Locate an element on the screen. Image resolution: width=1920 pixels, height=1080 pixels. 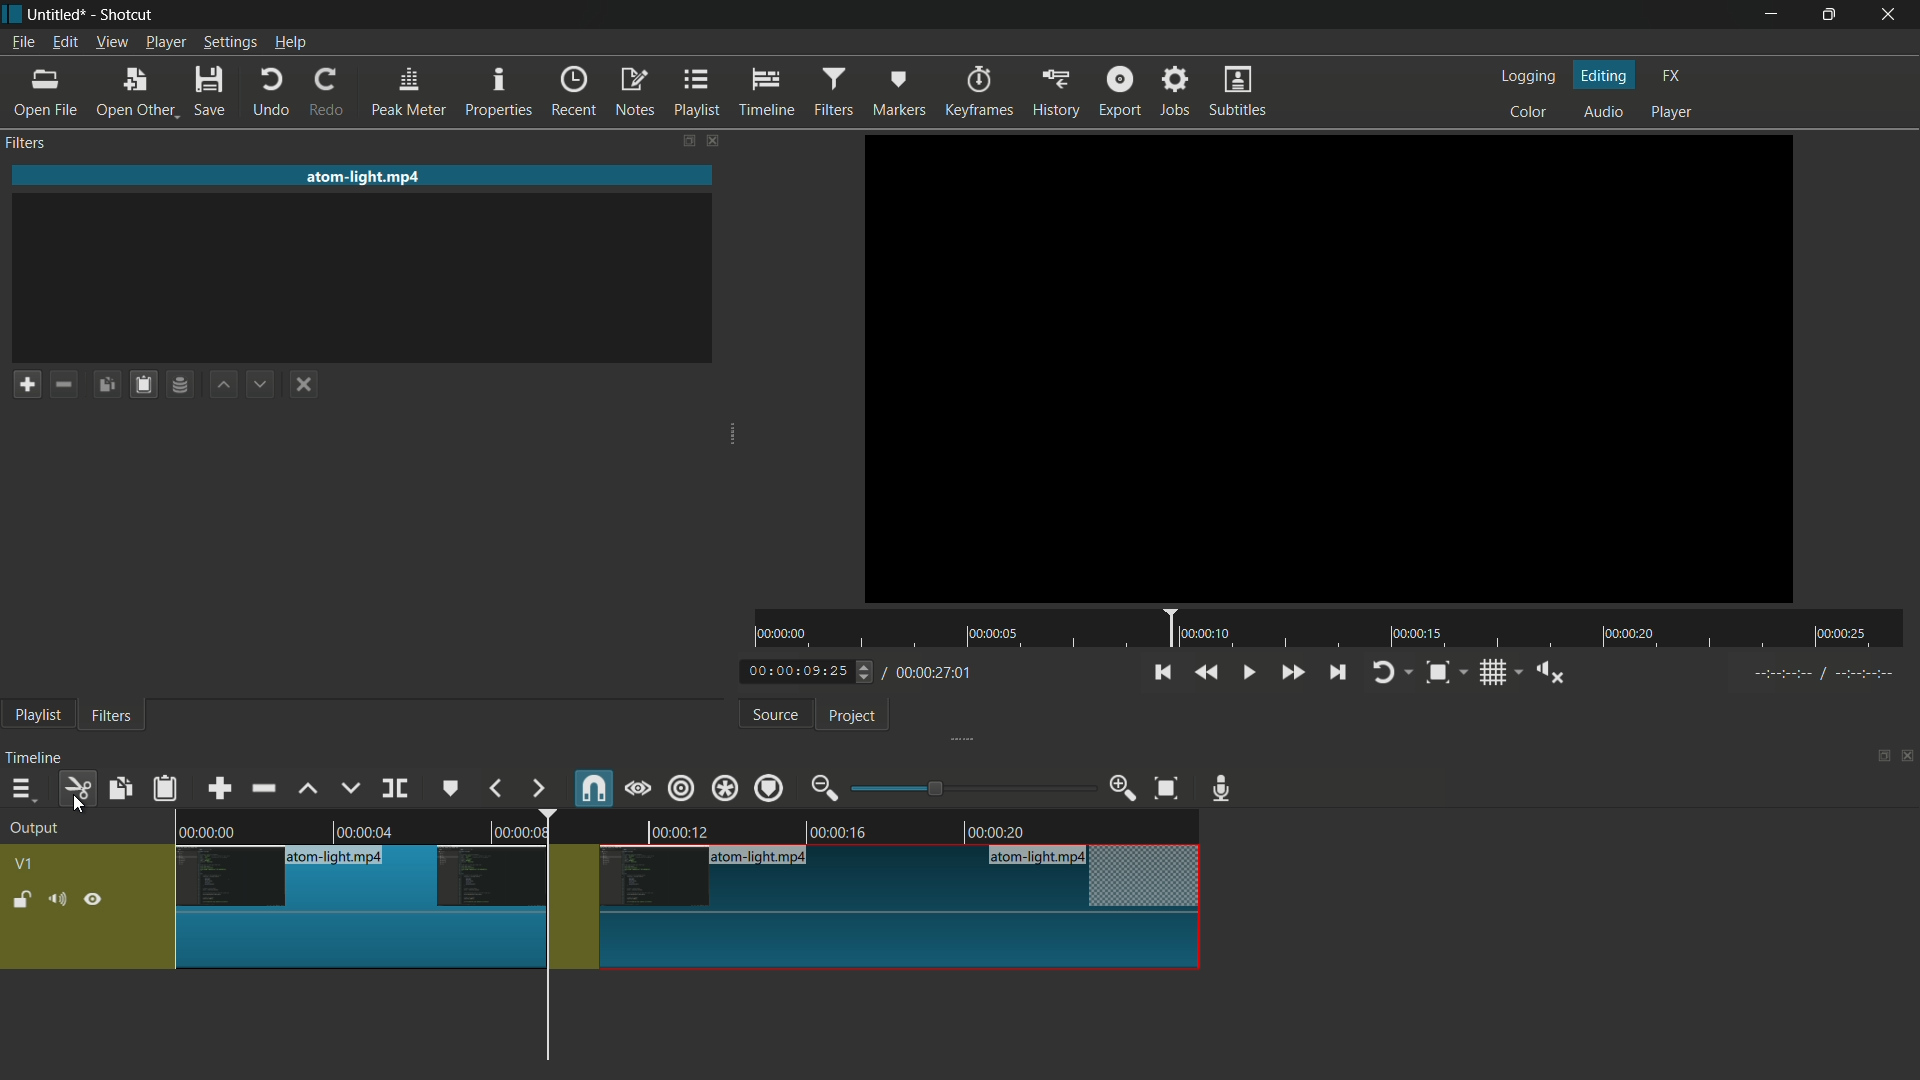
markers is located at coordinates (899, 93).